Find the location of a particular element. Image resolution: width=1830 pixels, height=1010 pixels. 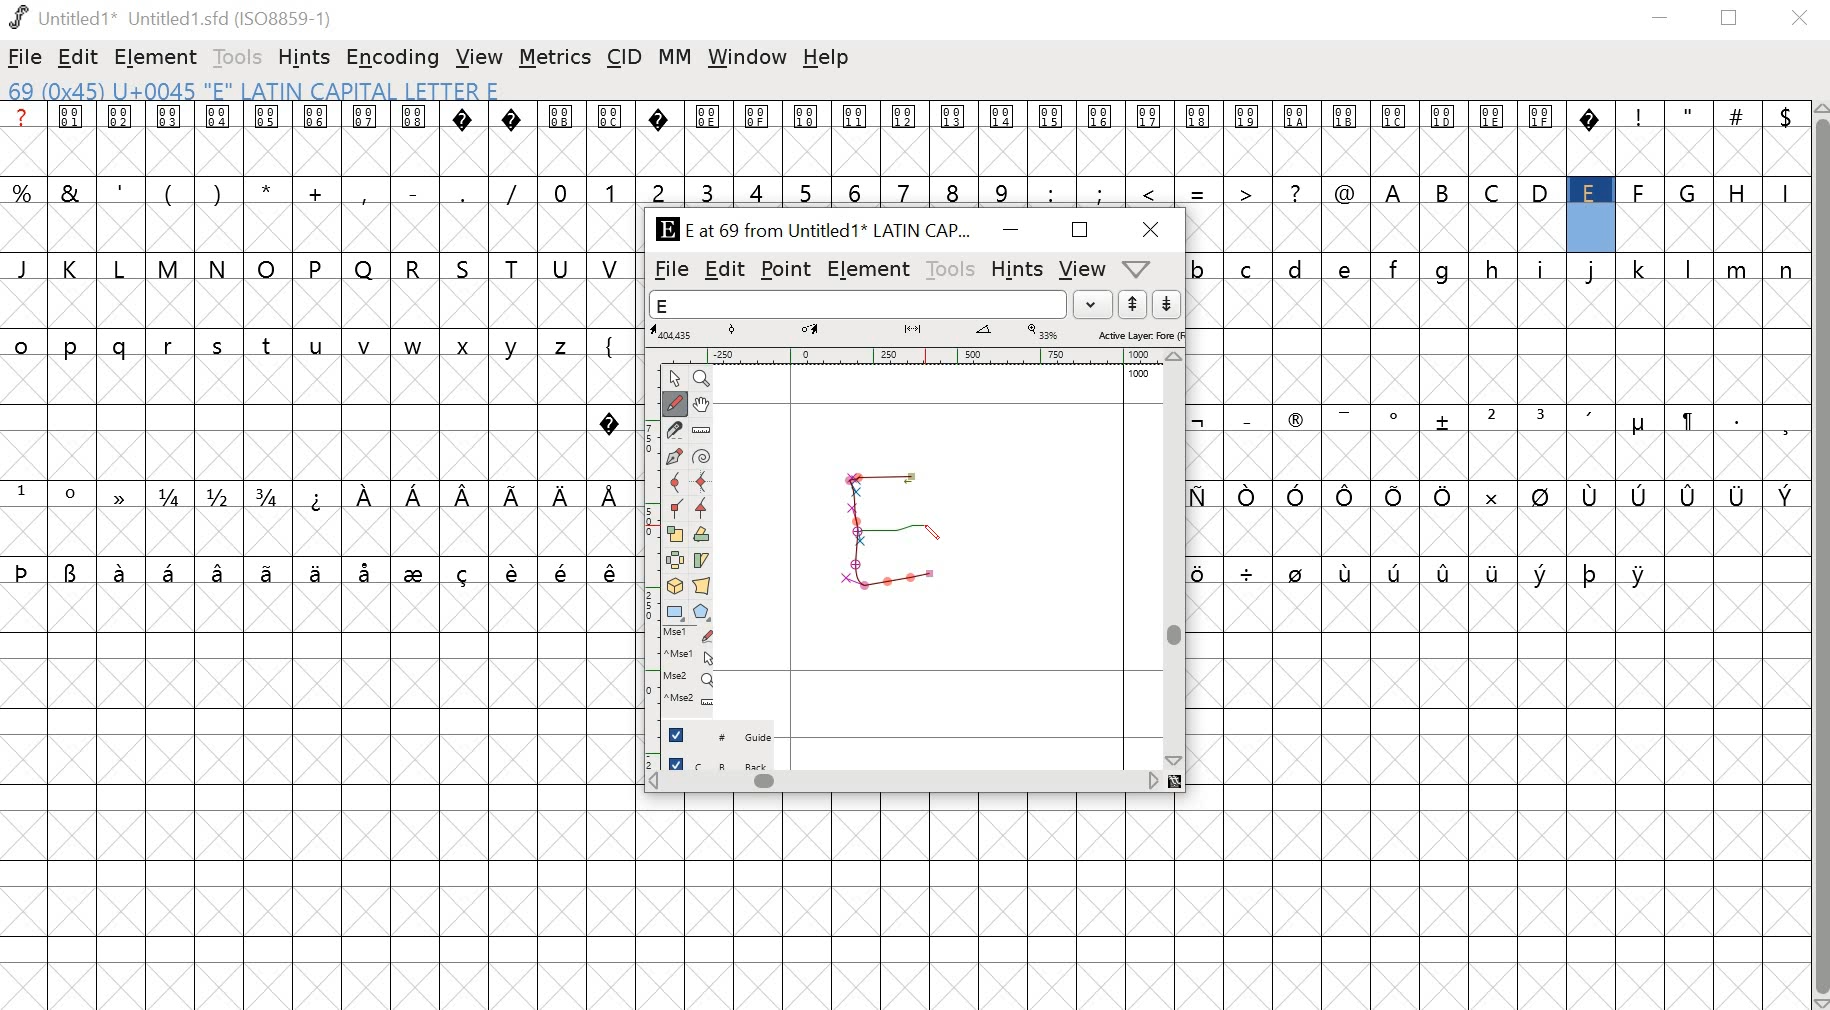

hints is located at coordinates (1017, 269).